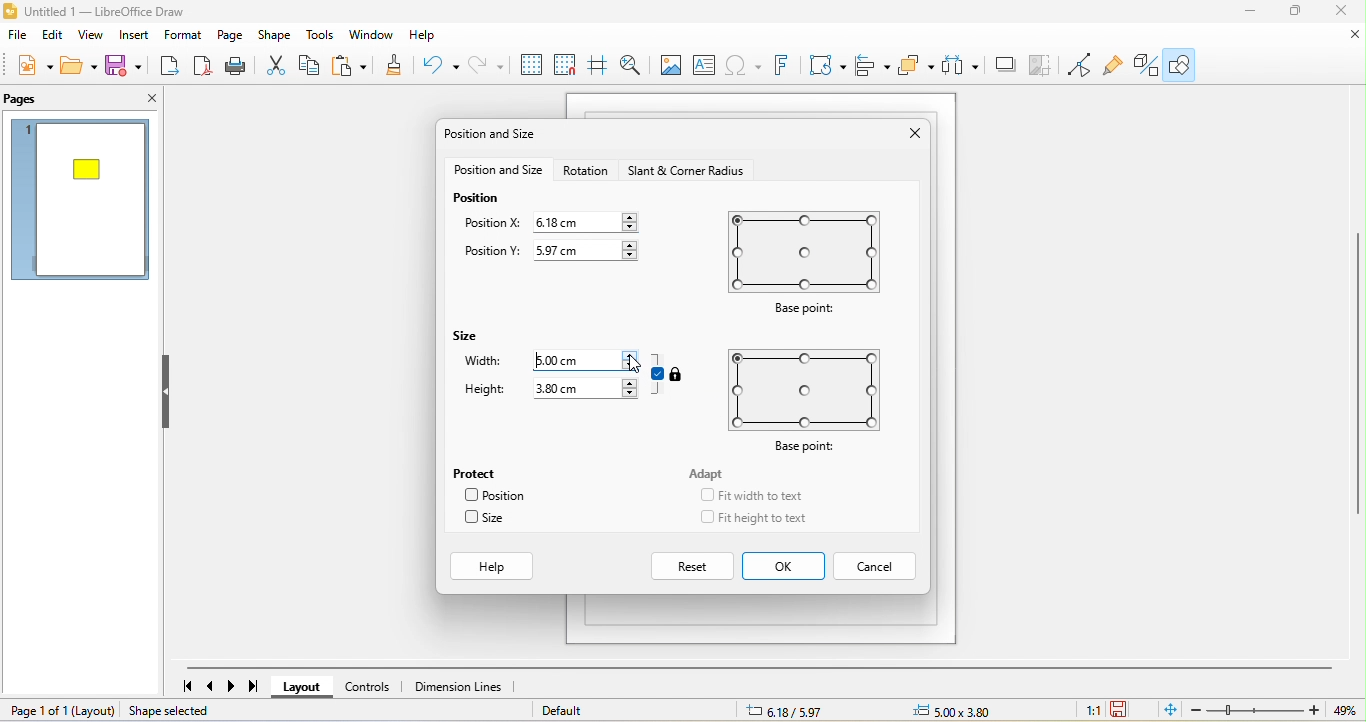  What do you see at coordinates (584, 390) in the screenshot?
I see `3.80 cm` at bounding box center [584, 390].